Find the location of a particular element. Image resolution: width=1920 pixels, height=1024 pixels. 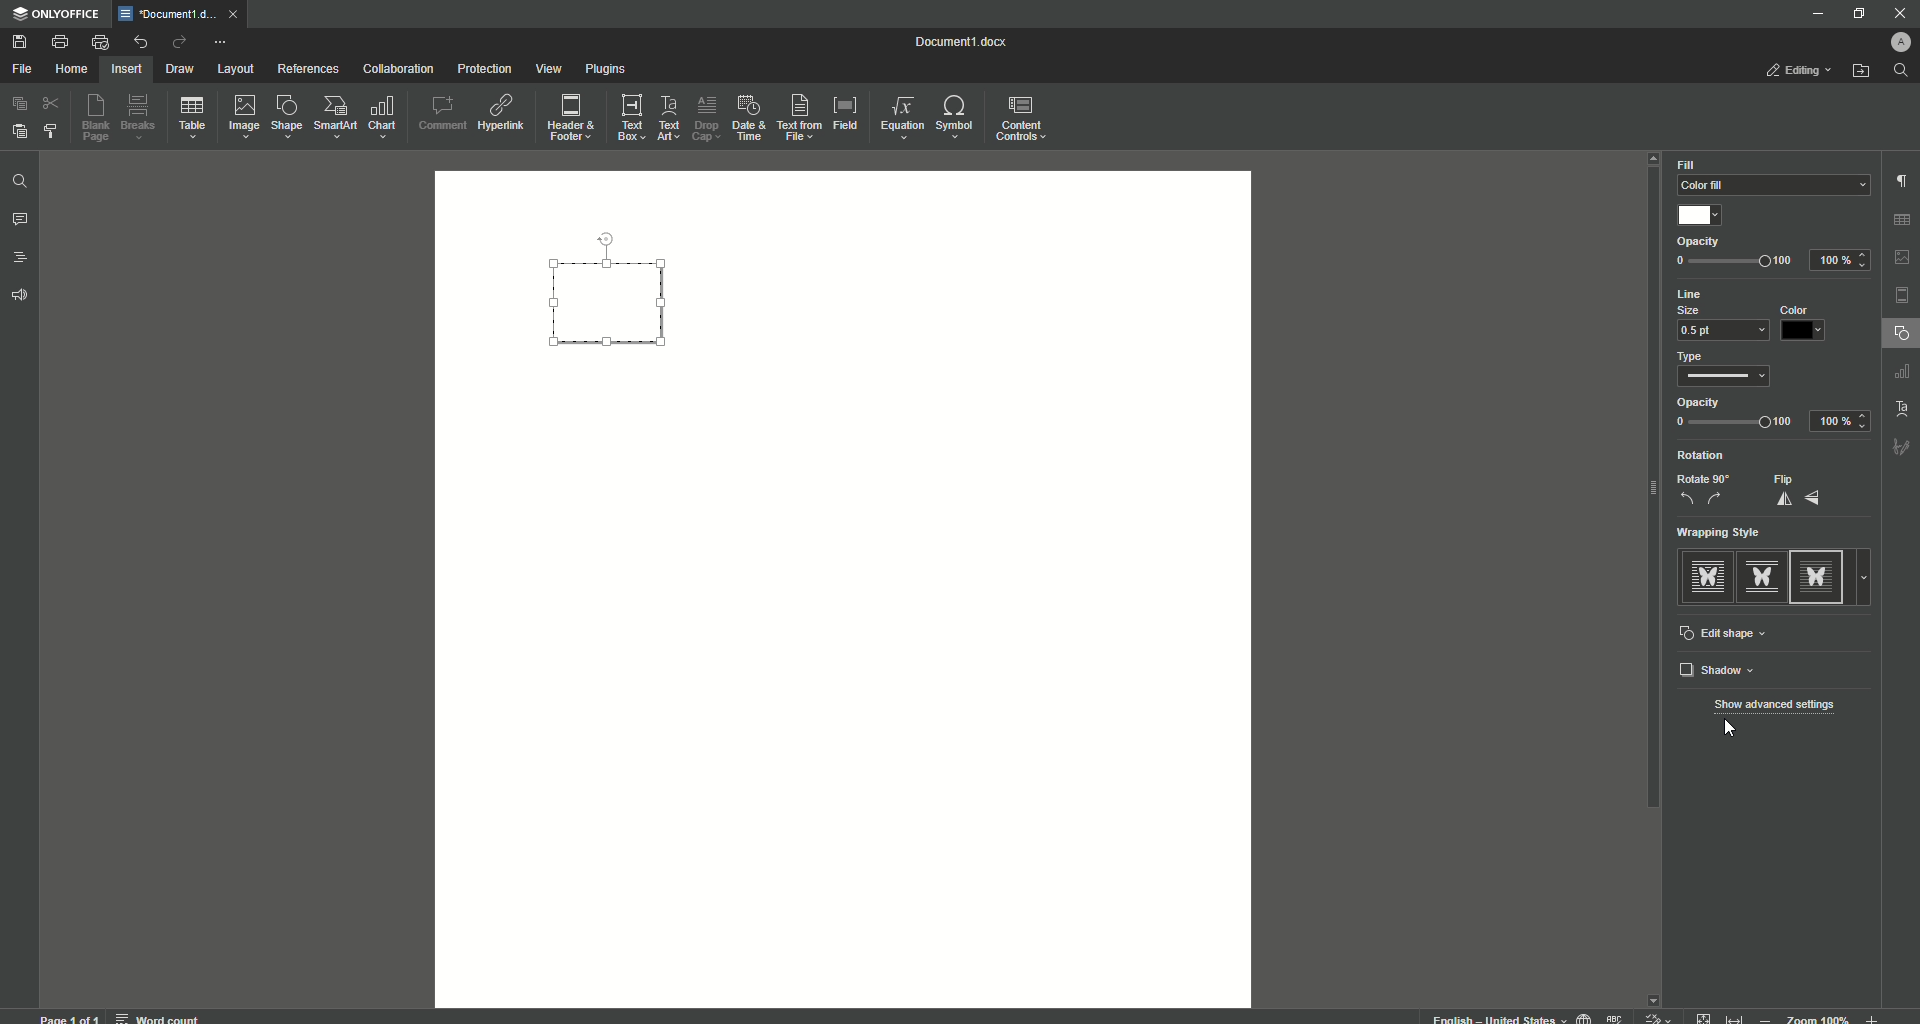

scroll up is located at coordinates (1654, 159).